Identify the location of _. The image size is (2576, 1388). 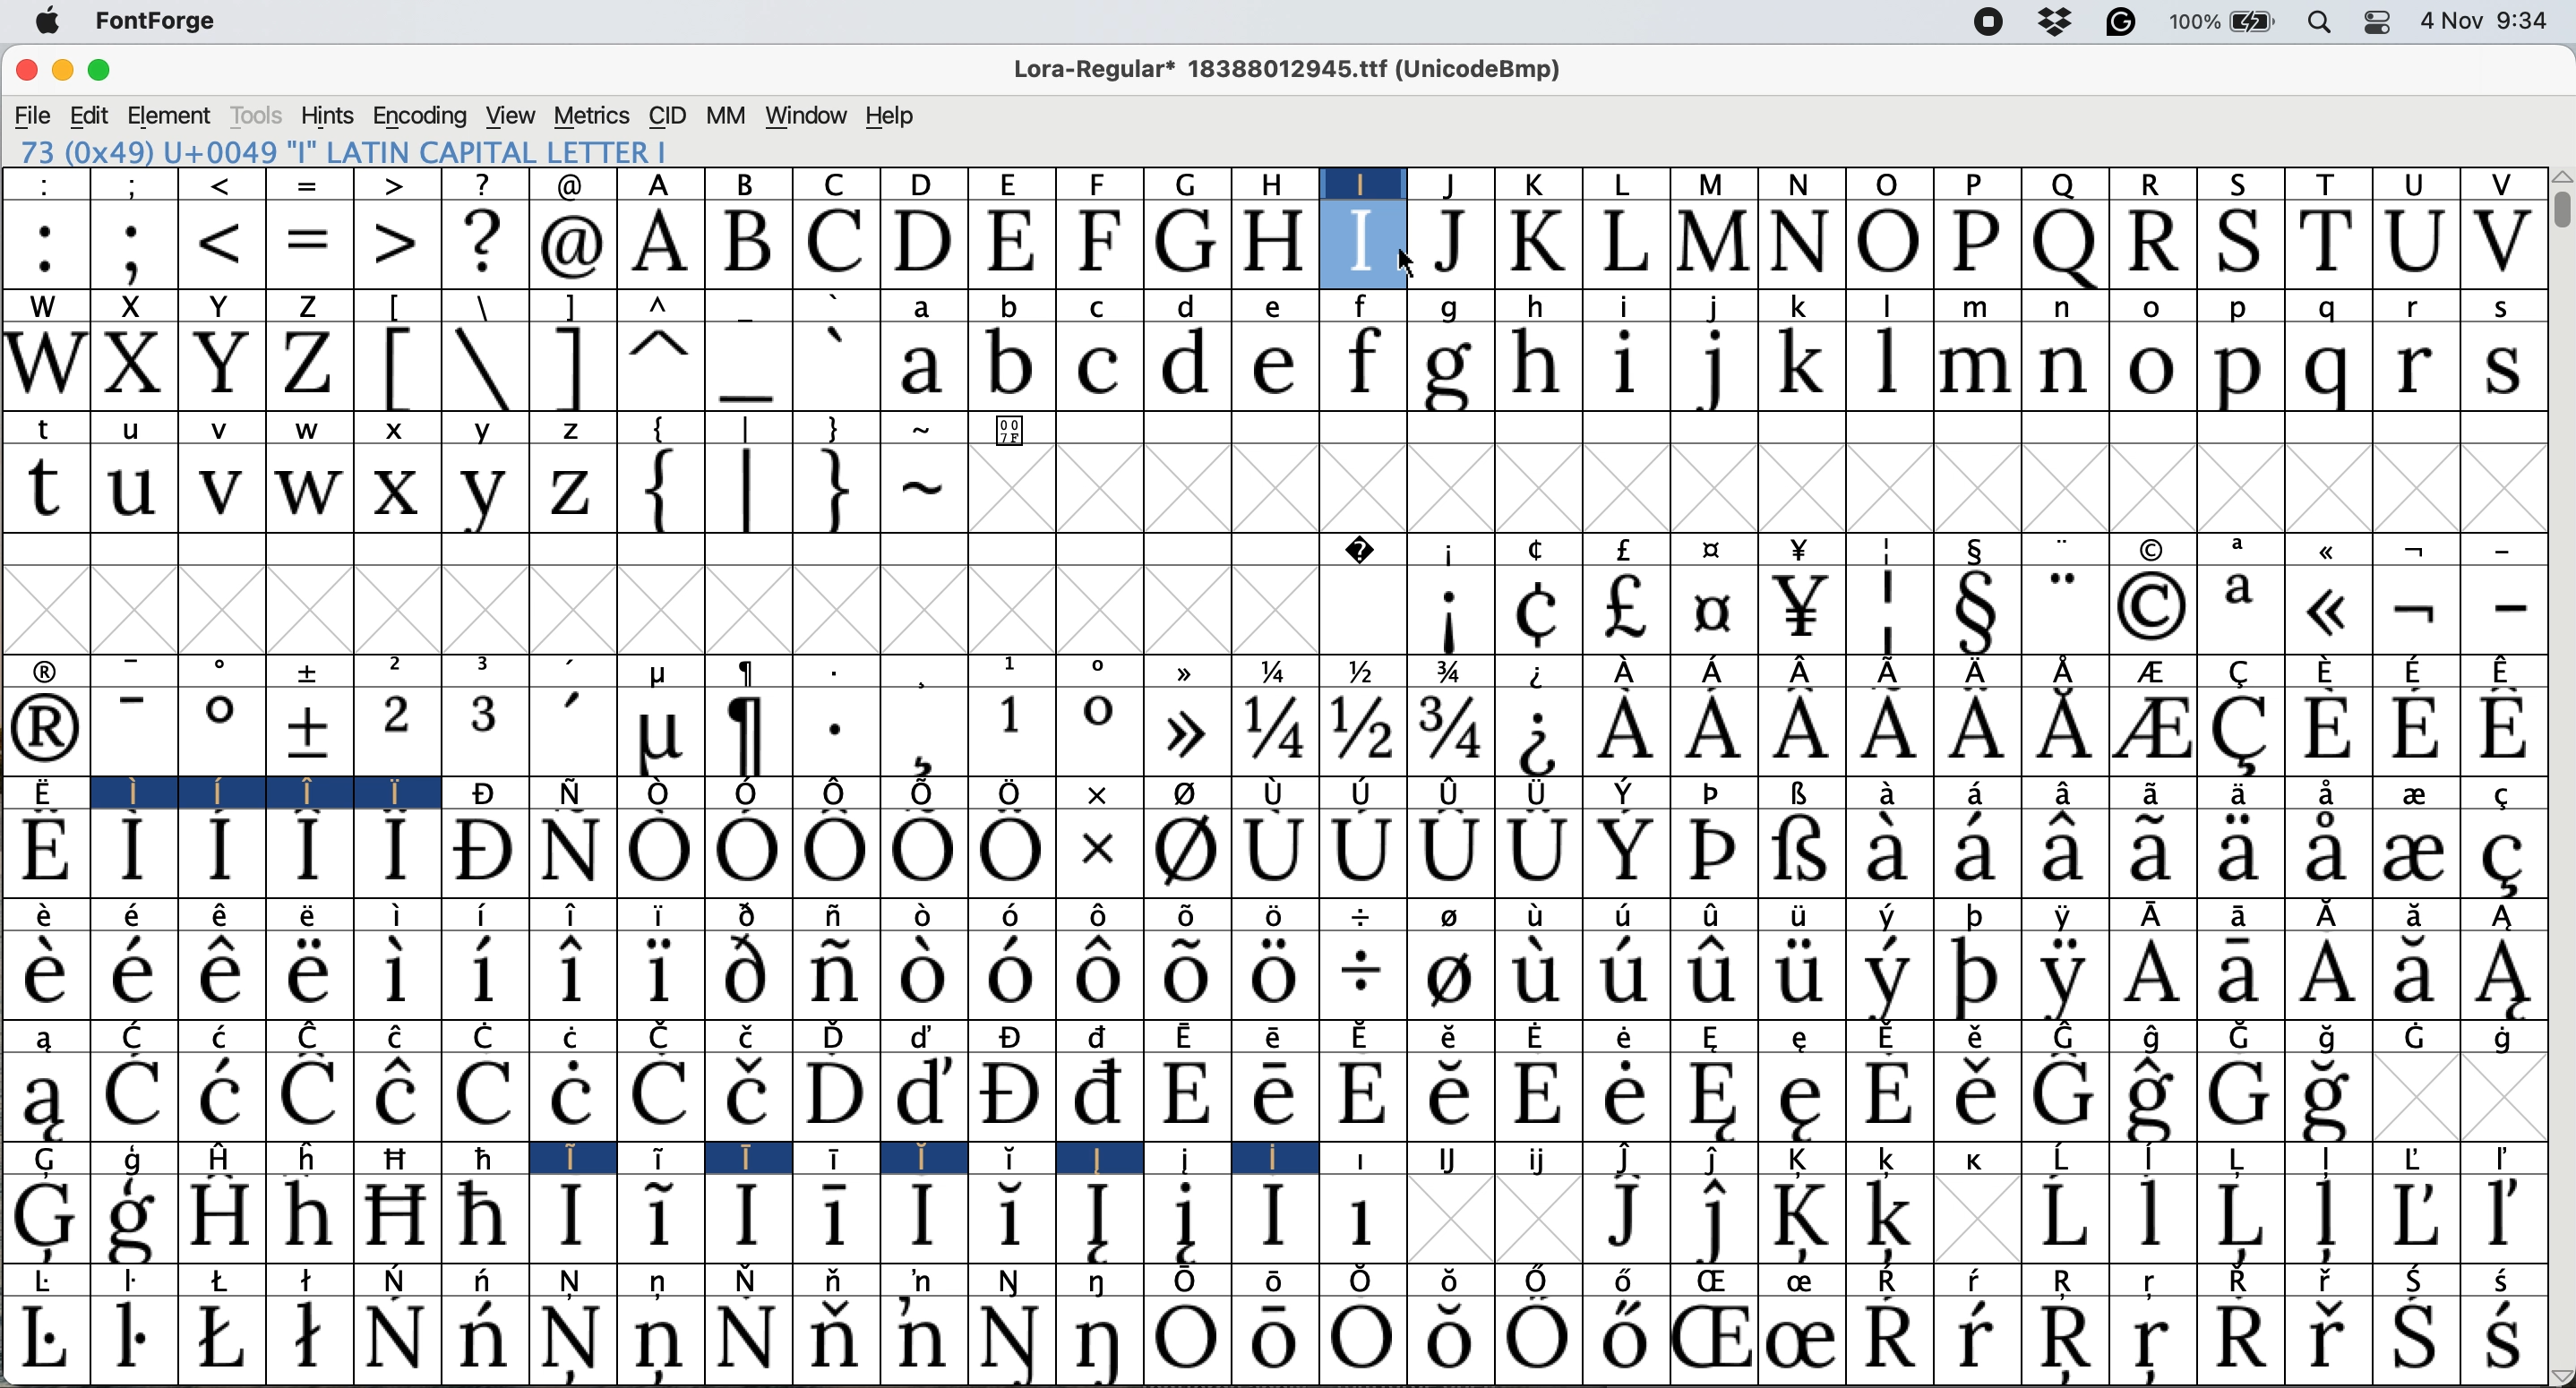
(748, 309).